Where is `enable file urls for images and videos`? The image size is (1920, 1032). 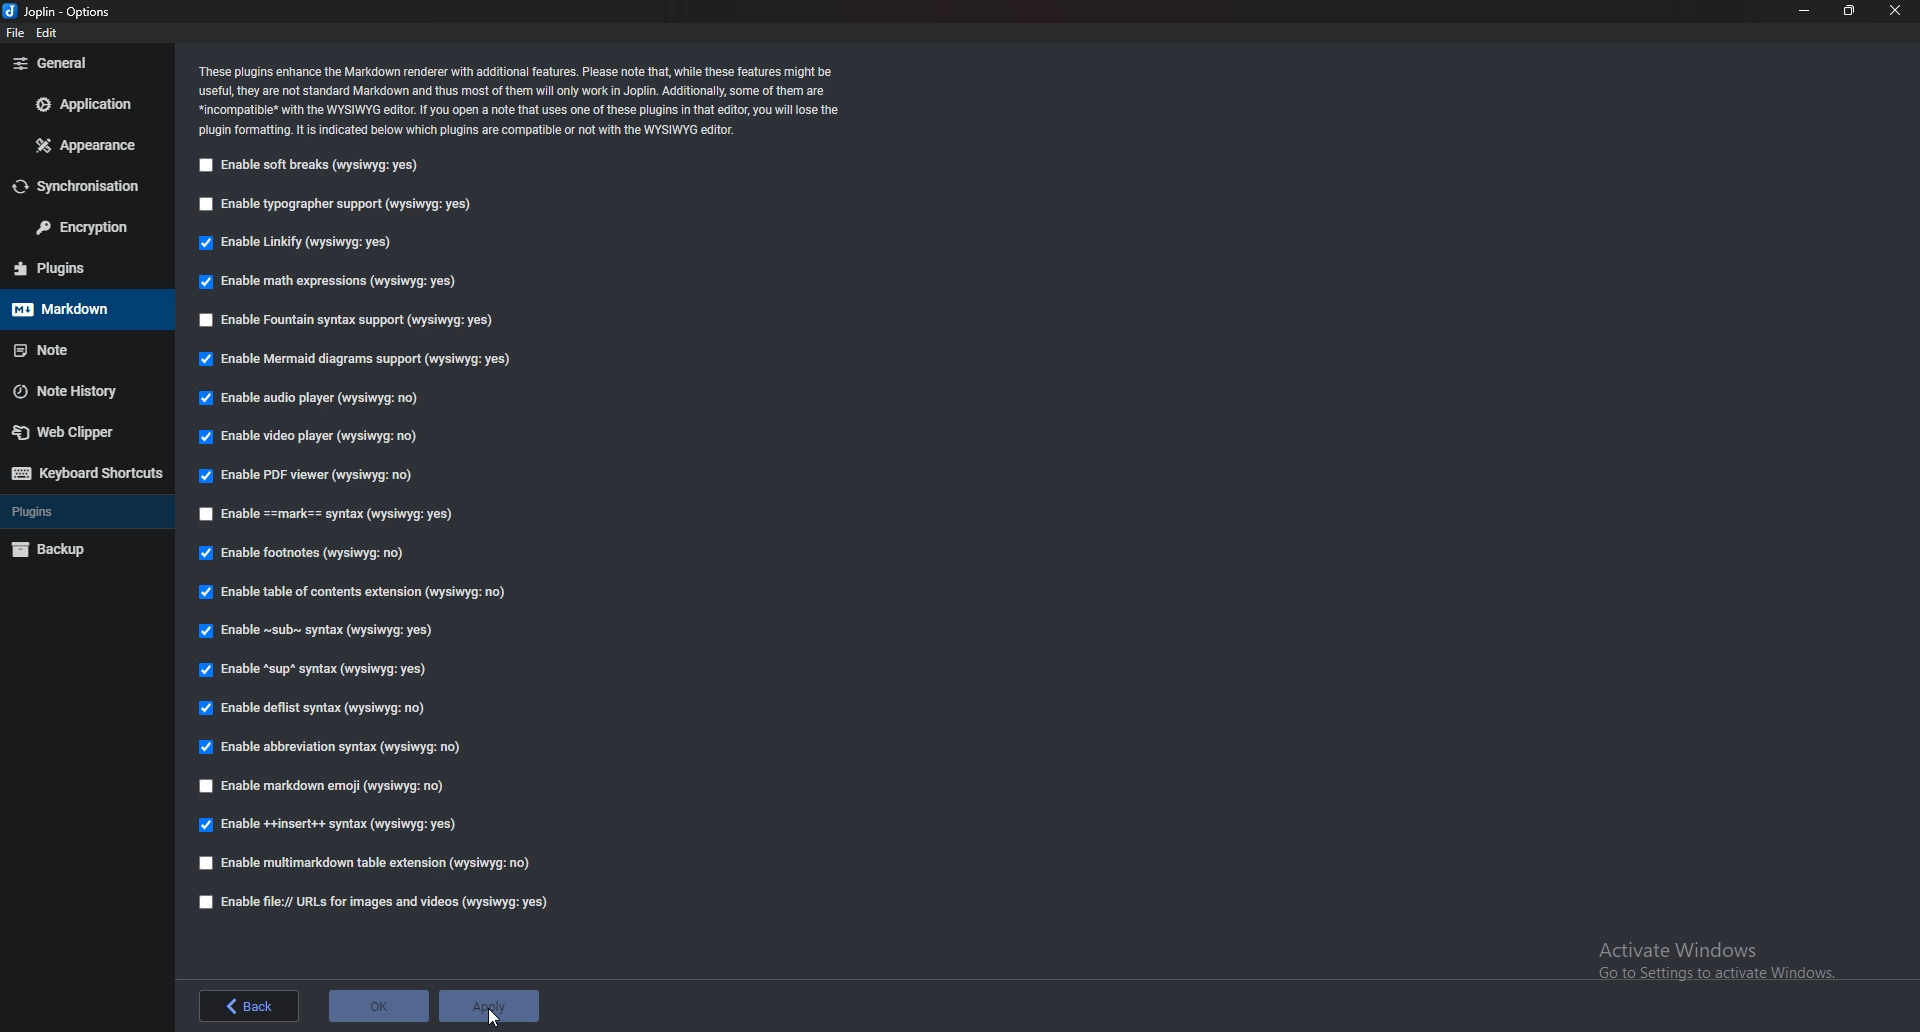
enable file urls for images and videos is located at coordinates (375, 902).